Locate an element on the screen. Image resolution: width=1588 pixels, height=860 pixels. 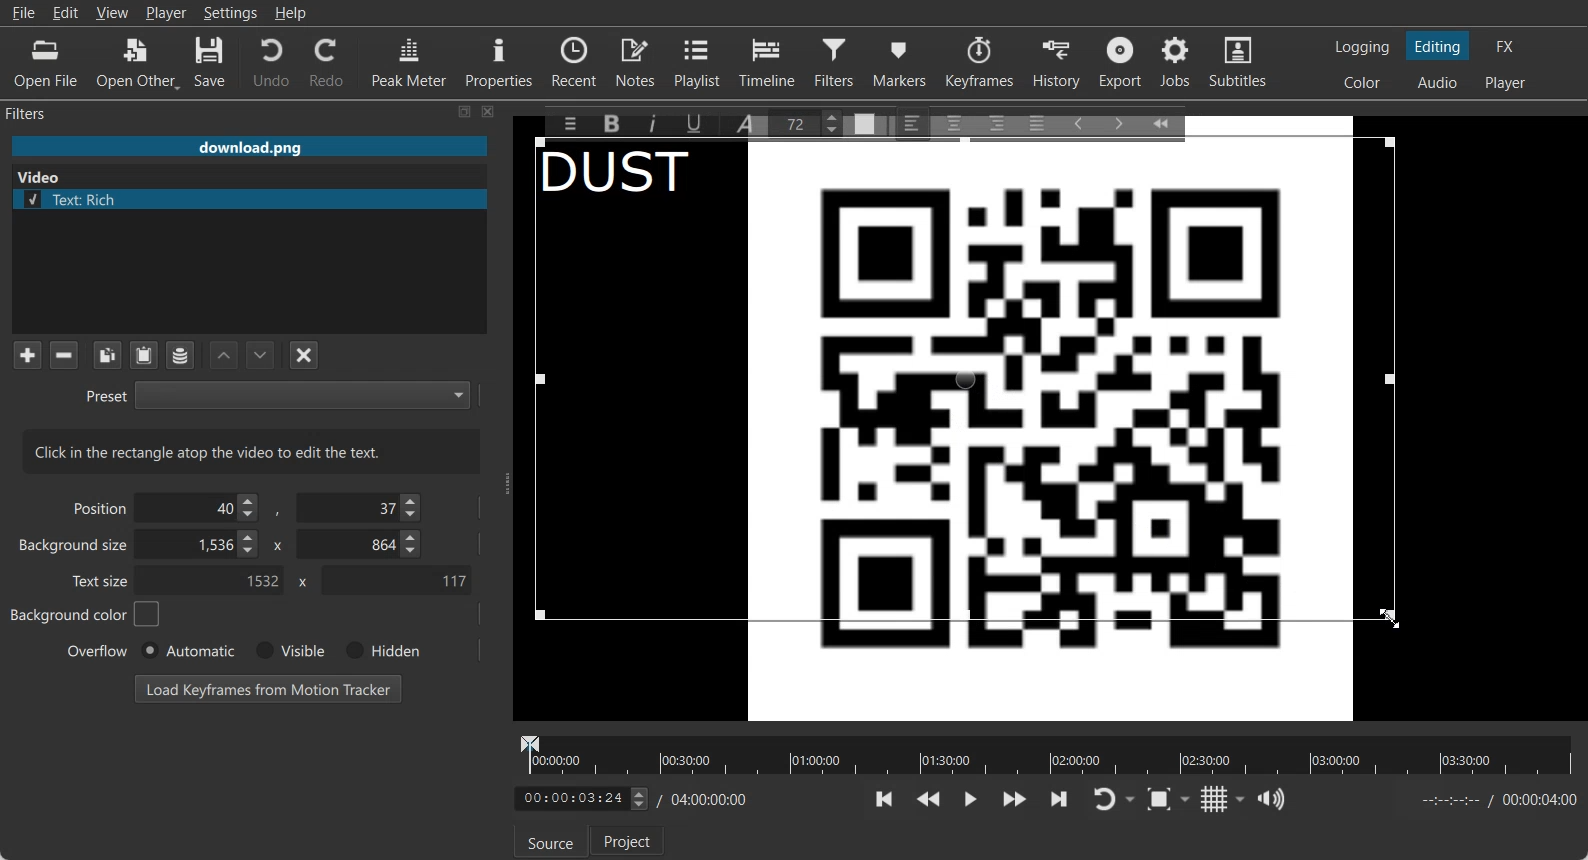
End time  is located at coordinates (1494, 800).